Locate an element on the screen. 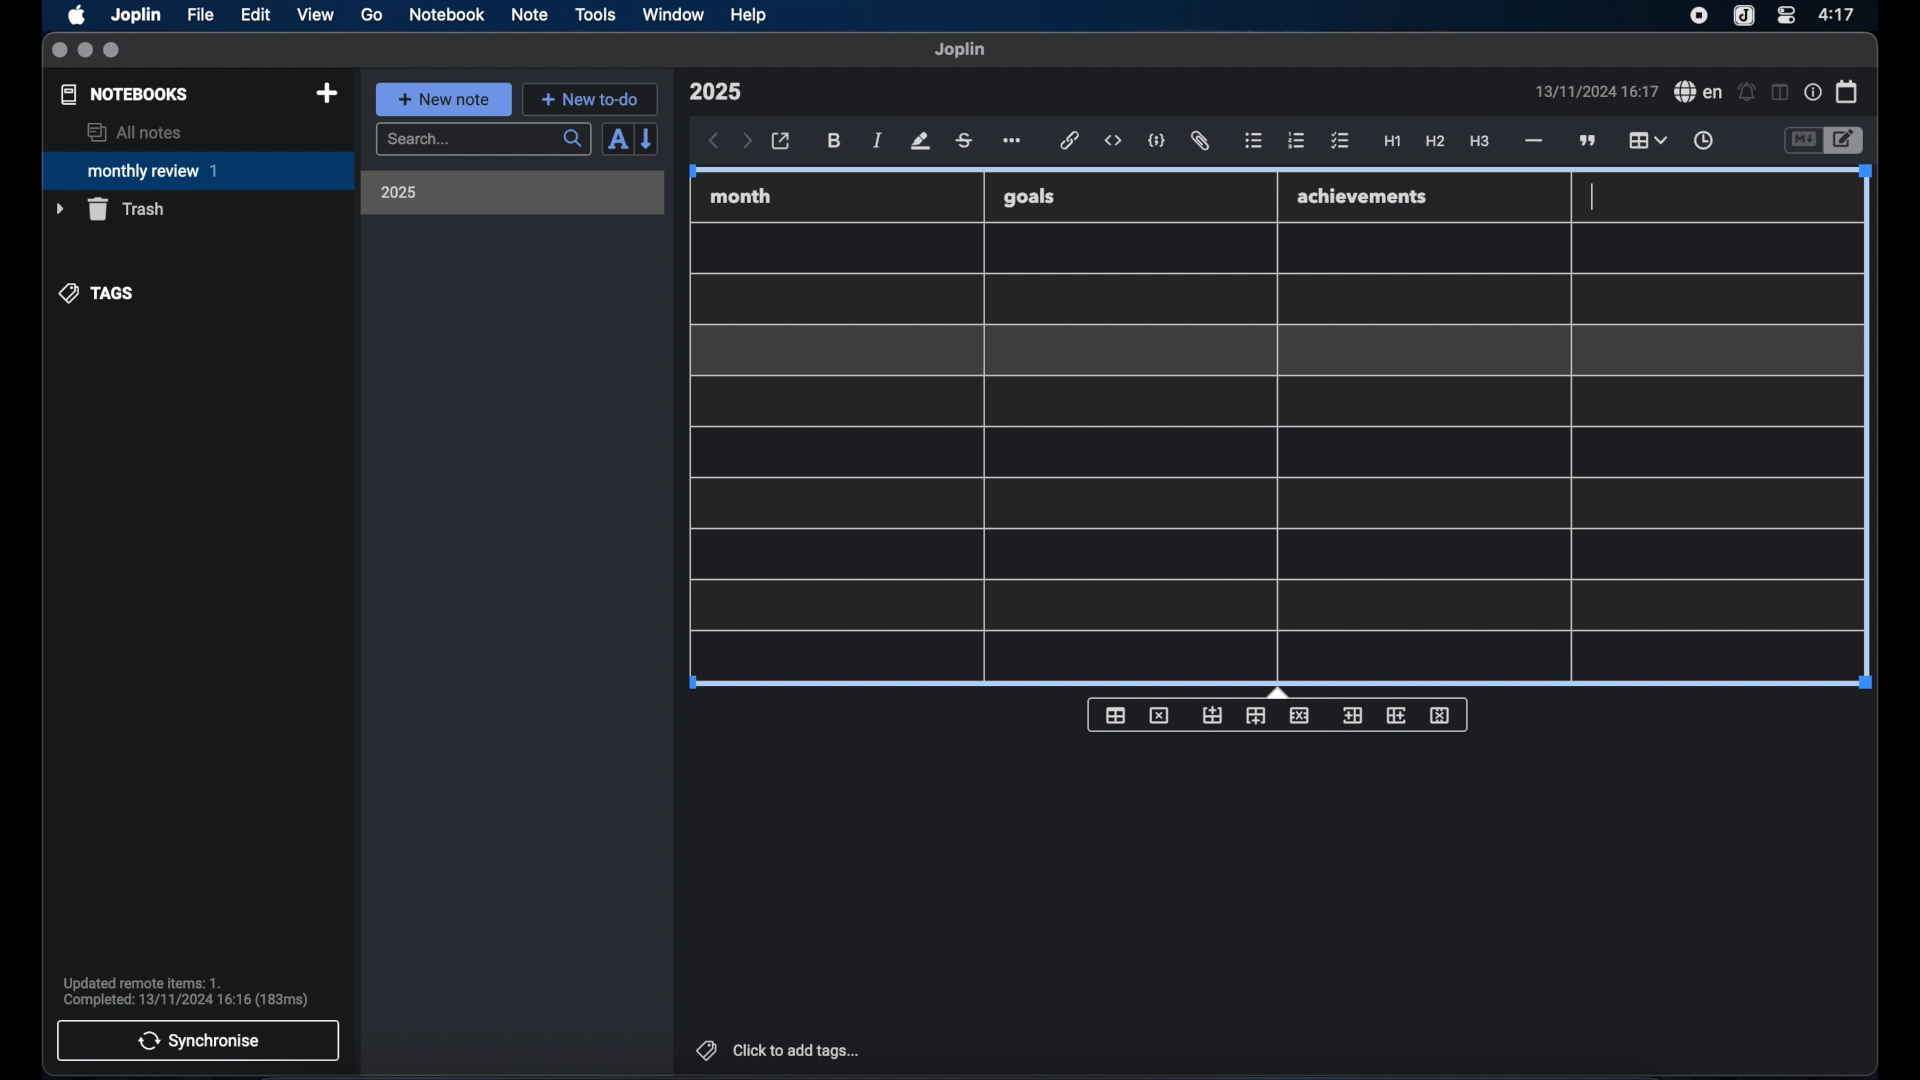  calendar is located at coordinates (1848, 91).